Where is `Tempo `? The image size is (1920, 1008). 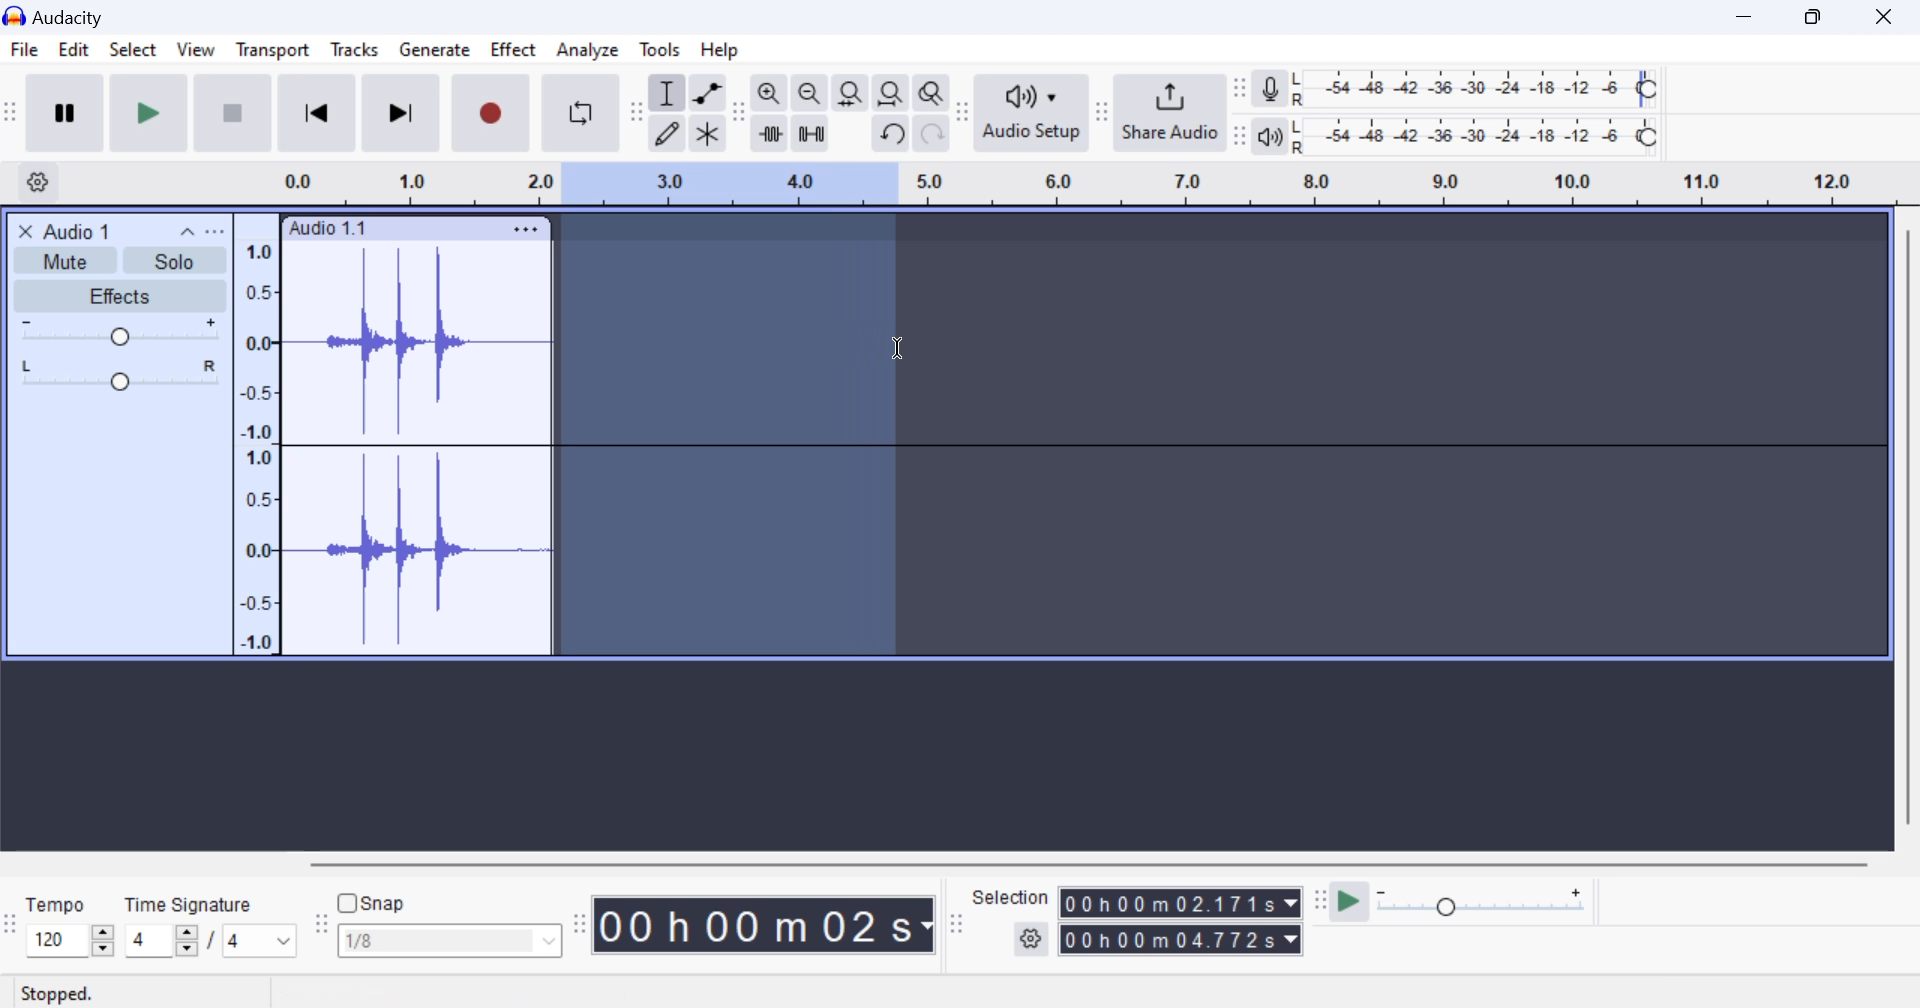
Tempo  is located at coordinates (57, 903).